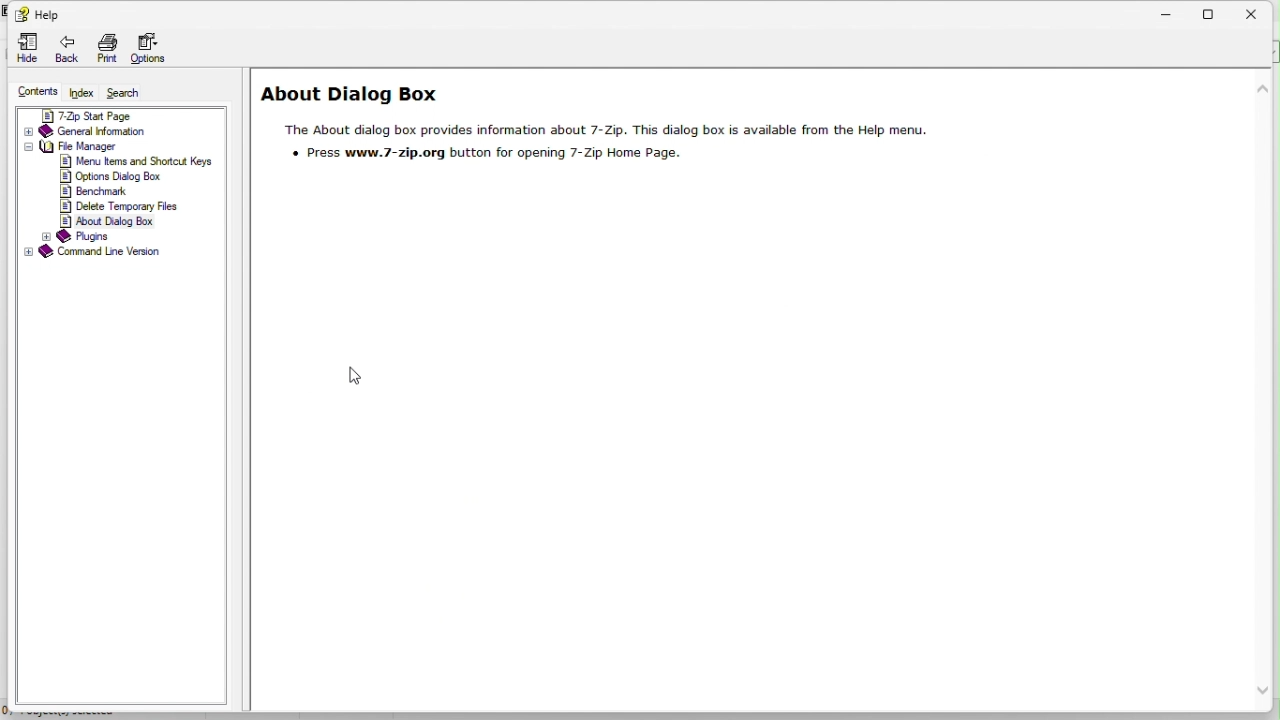  What do you see at coordinates (1264, 88) in the screenshot?
I see `scroll up` at bounding box center [1264, 88].